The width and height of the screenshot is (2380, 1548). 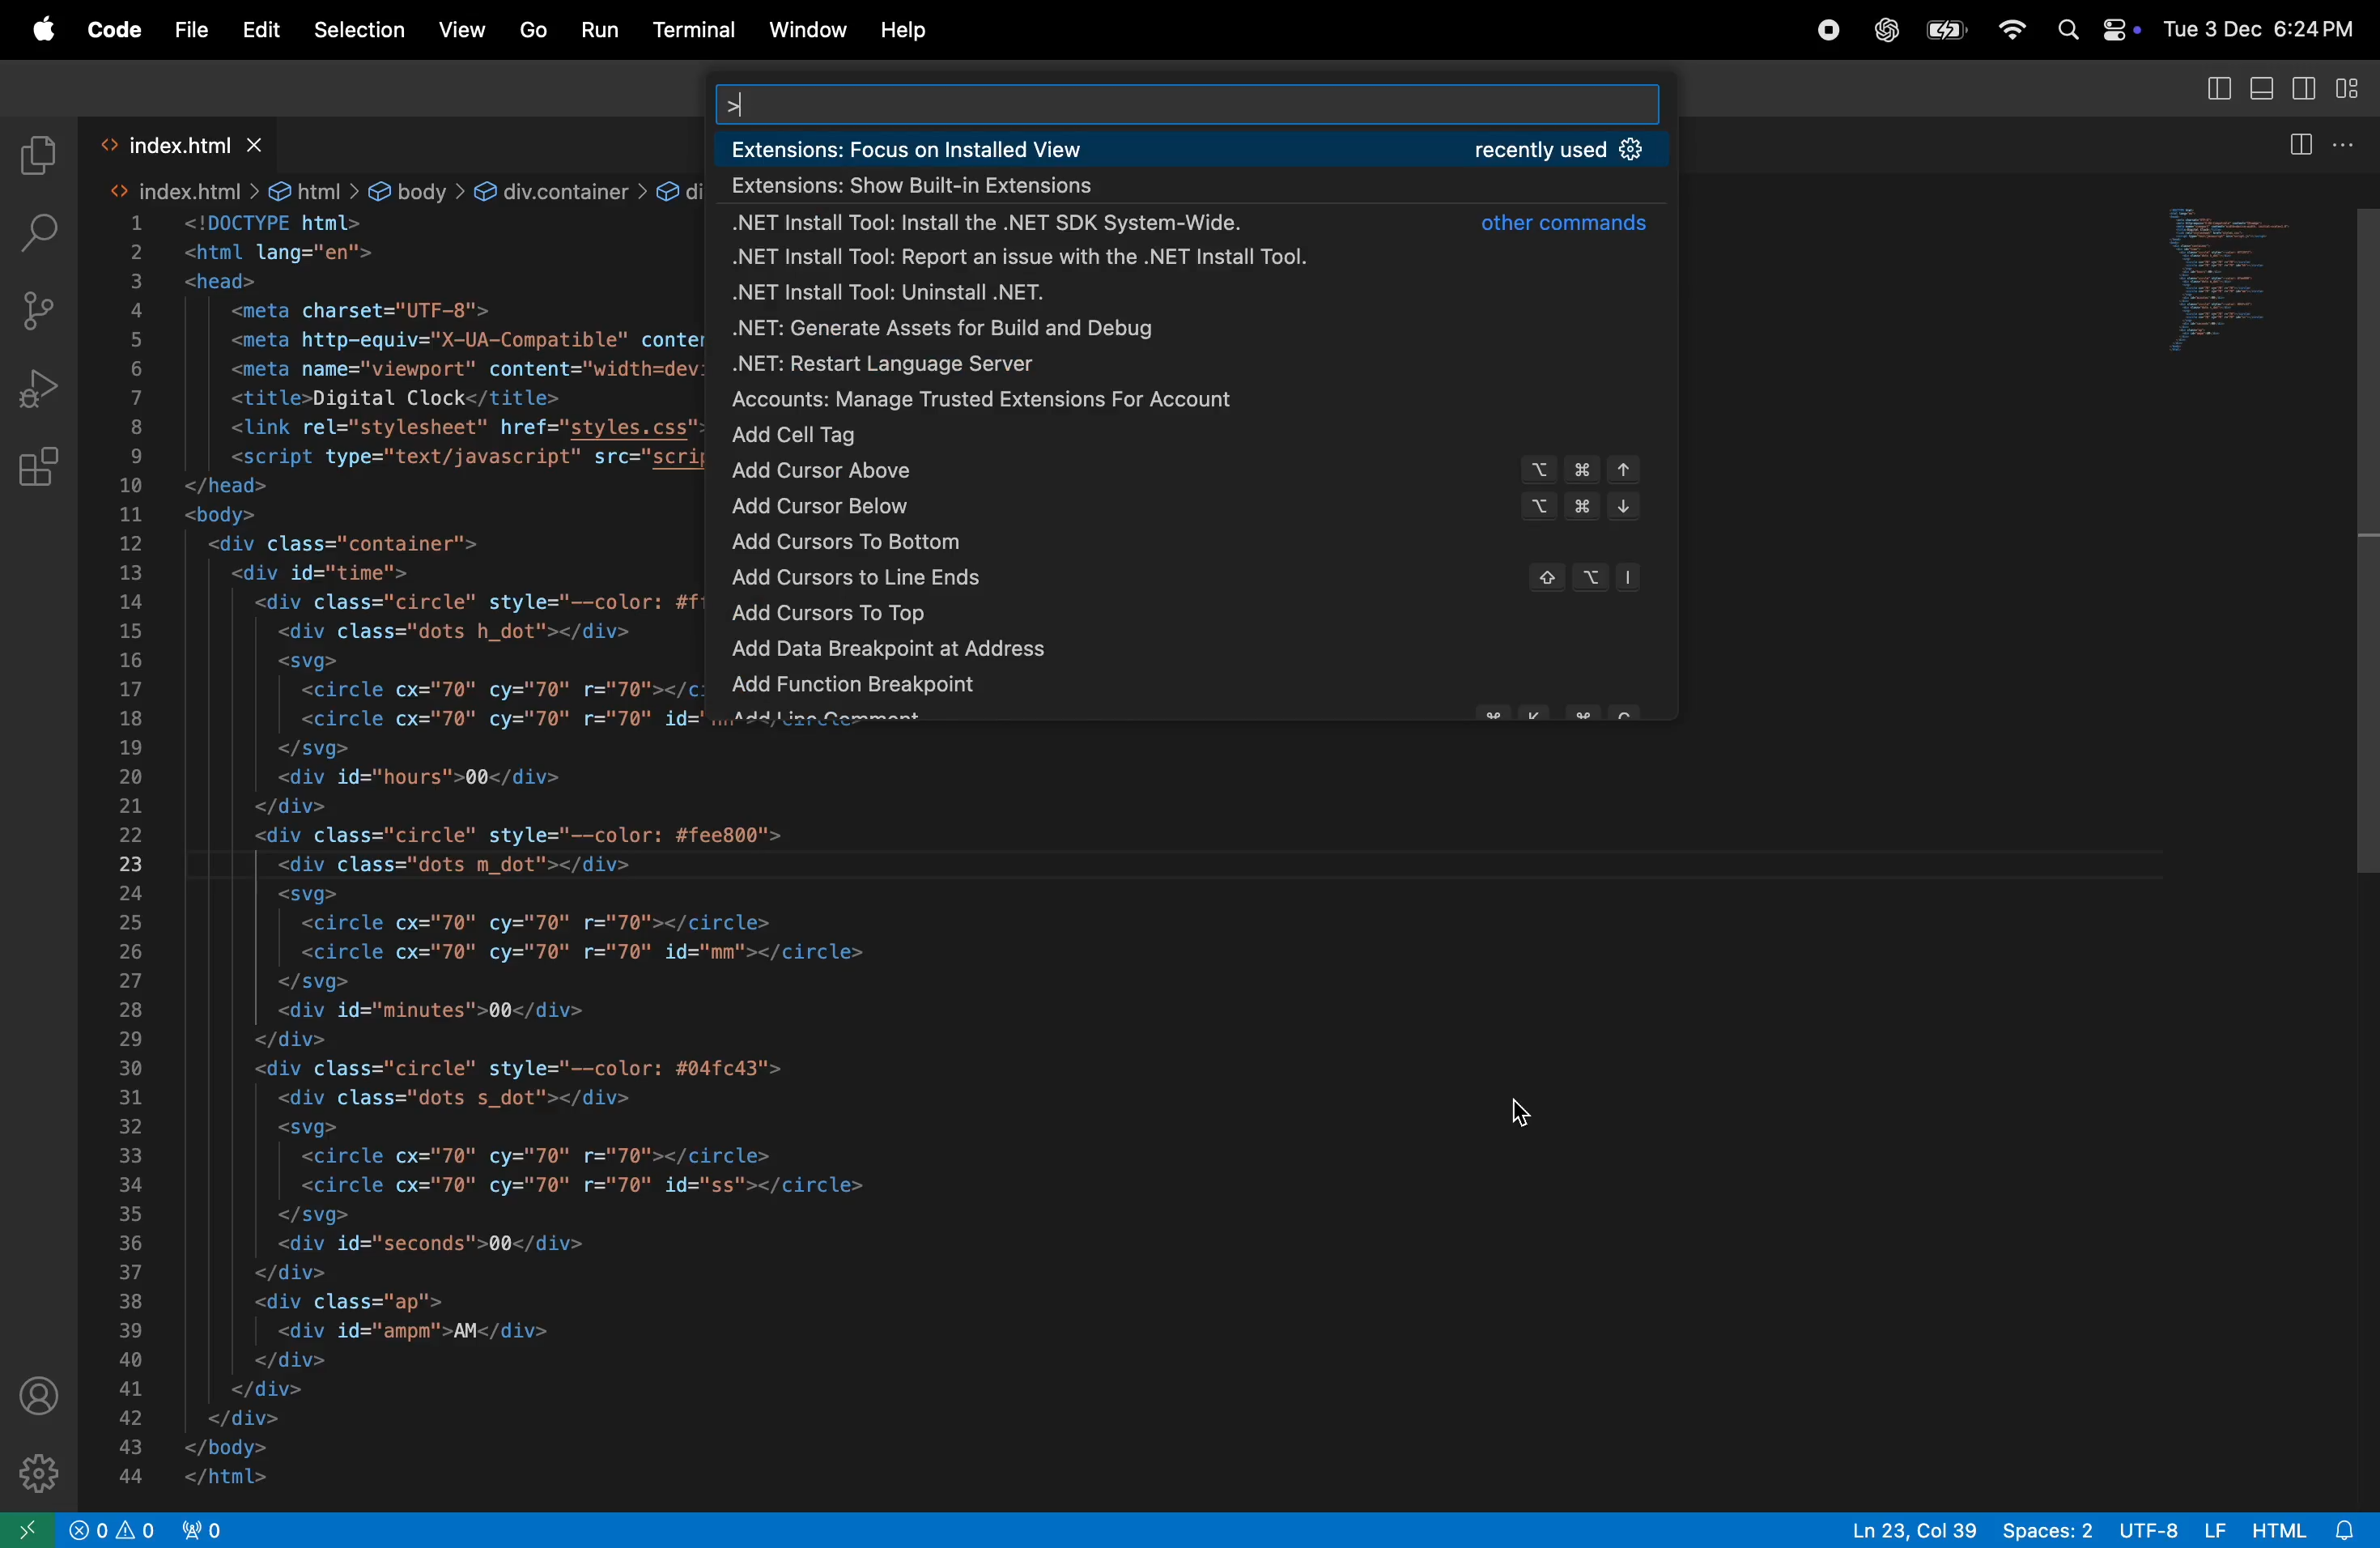 What do you see at coordinates (213, 1528) in the screenshot?
I see `new port` at bounding box center [213, 1528].